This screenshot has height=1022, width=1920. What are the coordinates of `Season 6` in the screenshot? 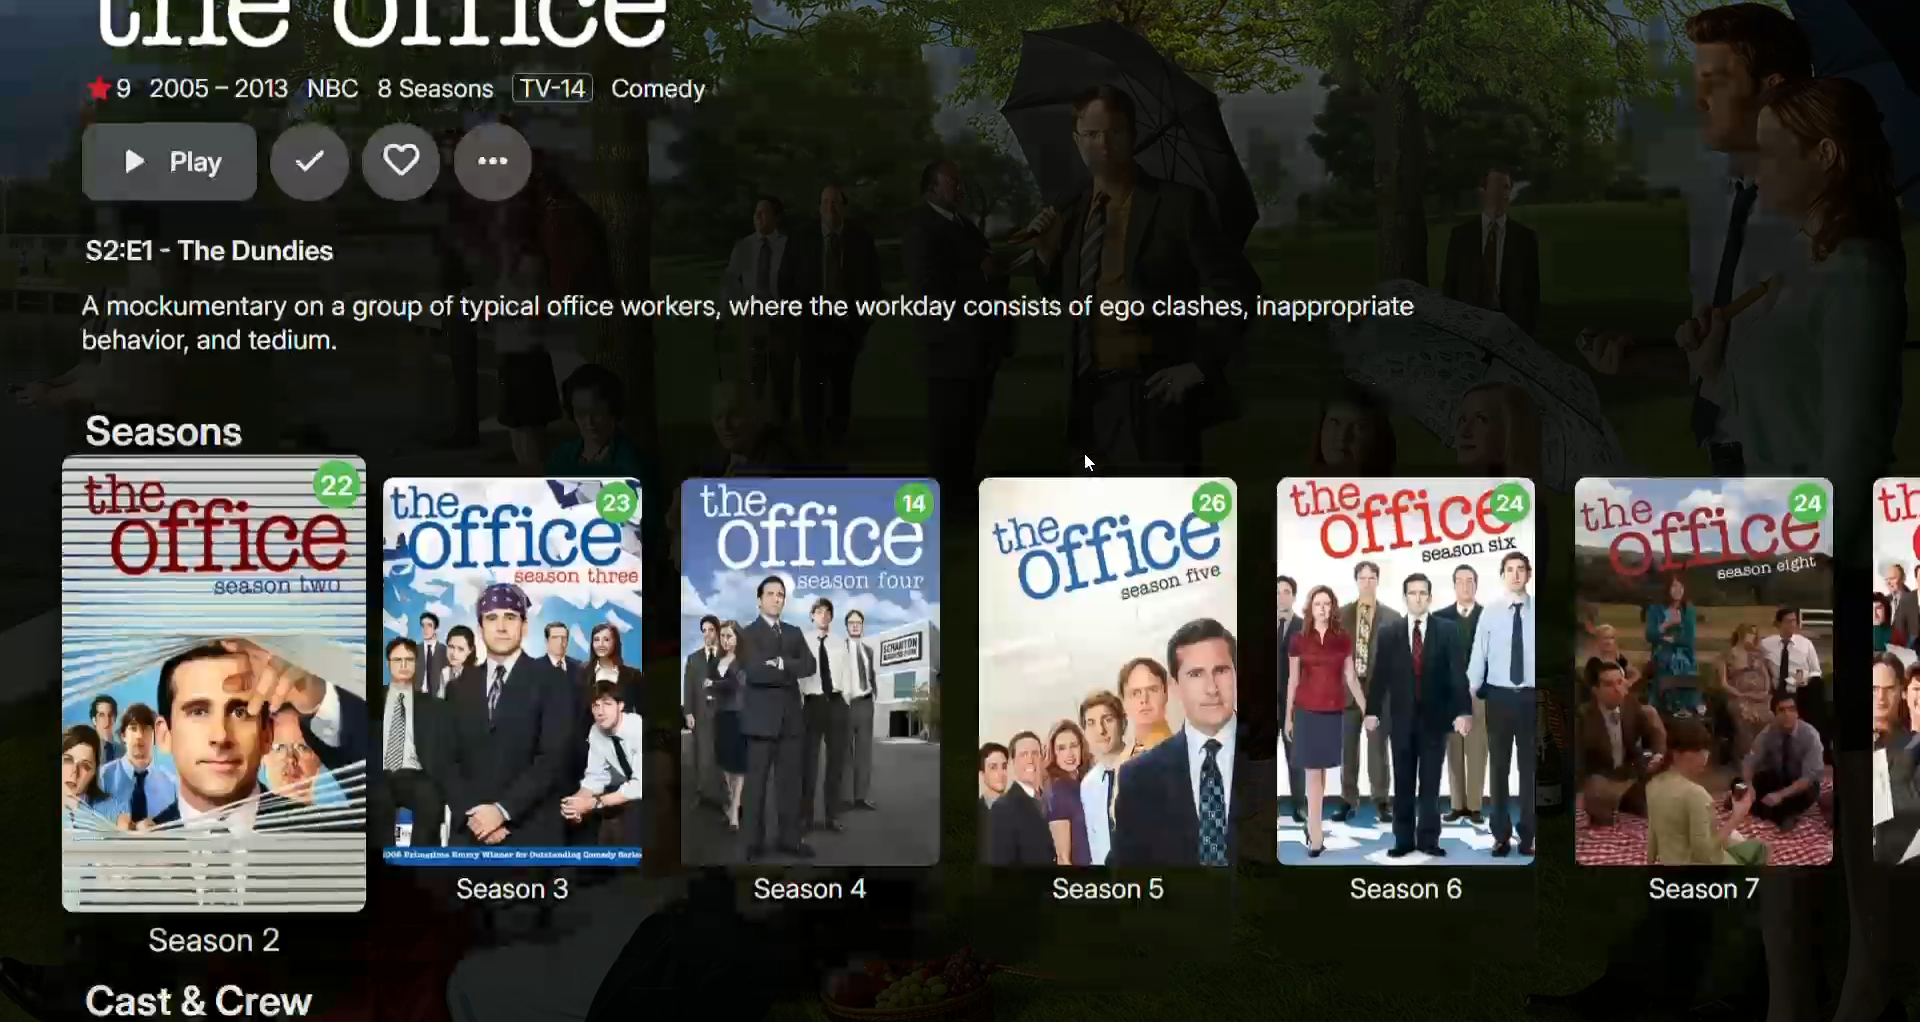 It's located at (1412, 696).